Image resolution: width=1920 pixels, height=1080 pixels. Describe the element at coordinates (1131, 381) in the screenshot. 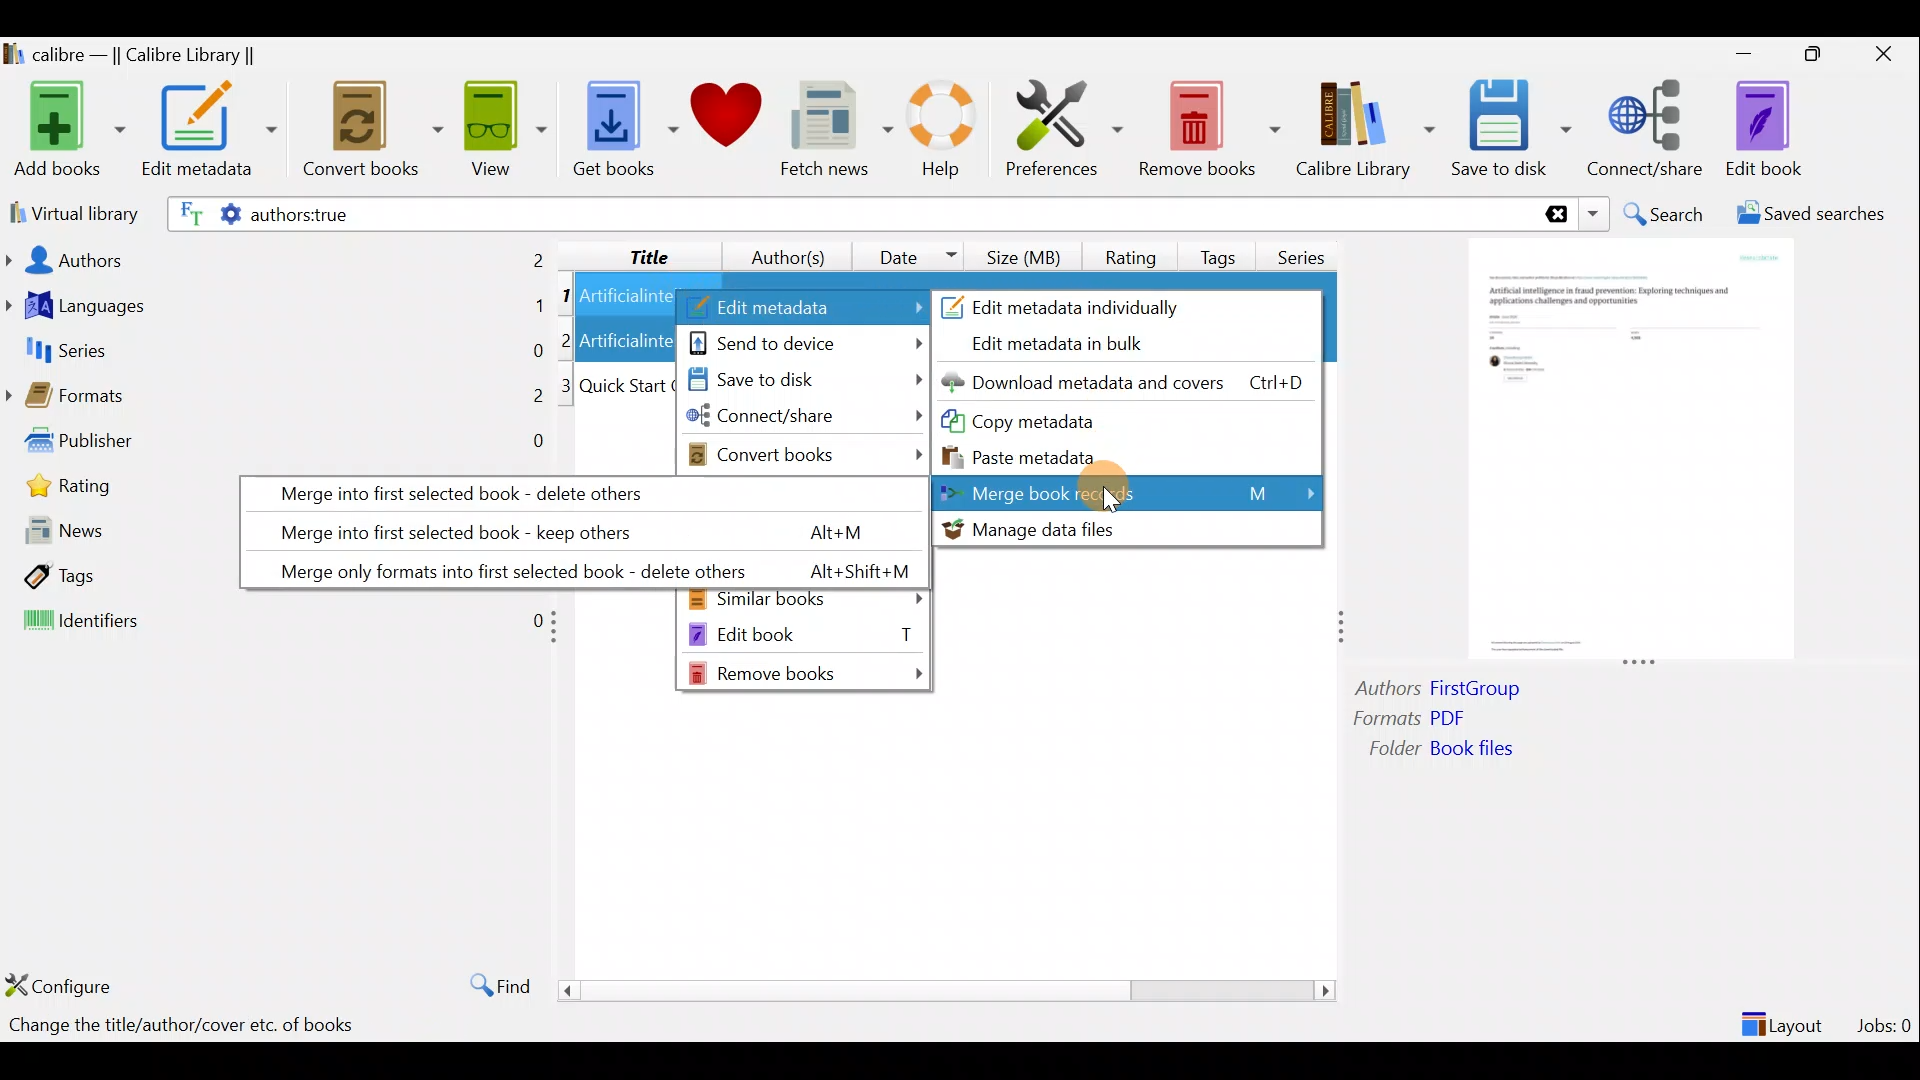

I see `Download metadata and covers` at that location.